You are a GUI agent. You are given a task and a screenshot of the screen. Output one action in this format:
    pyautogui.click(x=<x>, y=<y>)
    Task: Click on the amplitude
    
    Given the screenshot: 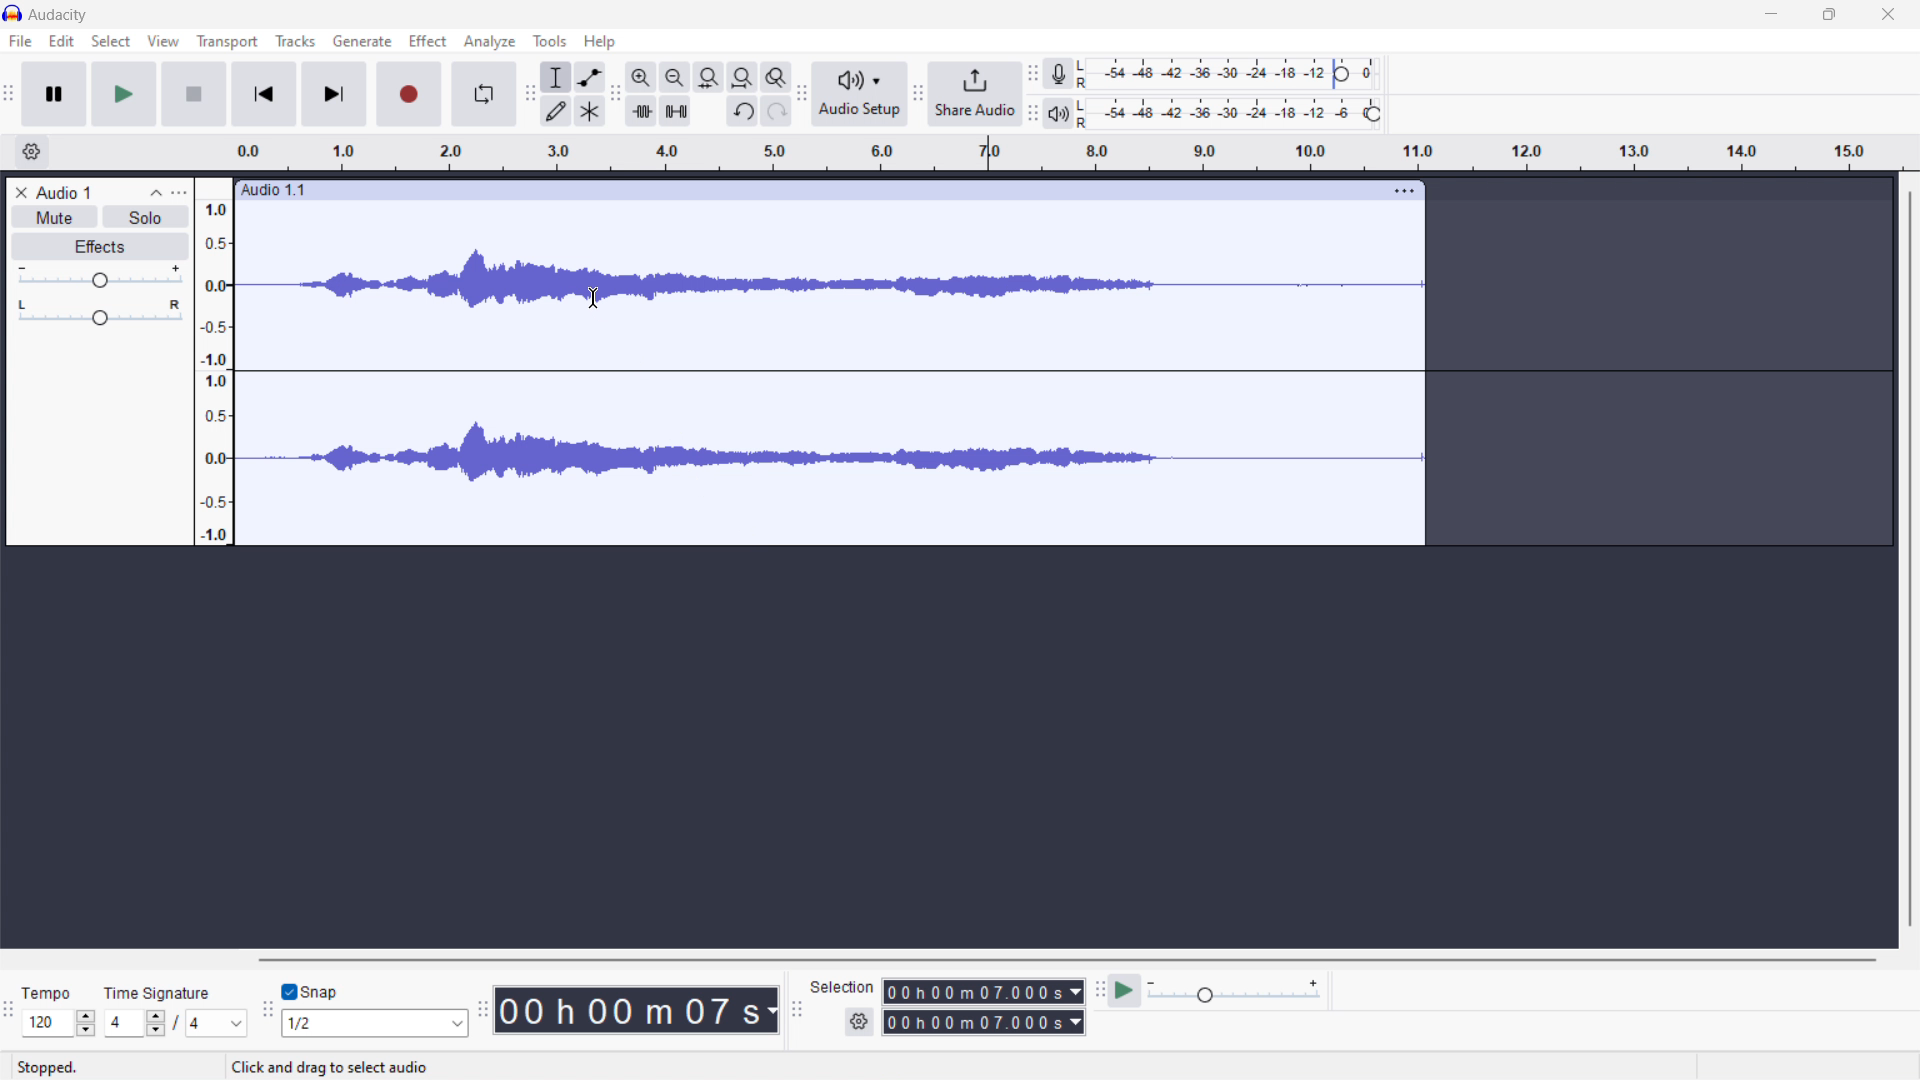 What is the action you would take?
    pyautogui.click(x=216, y=373)
    